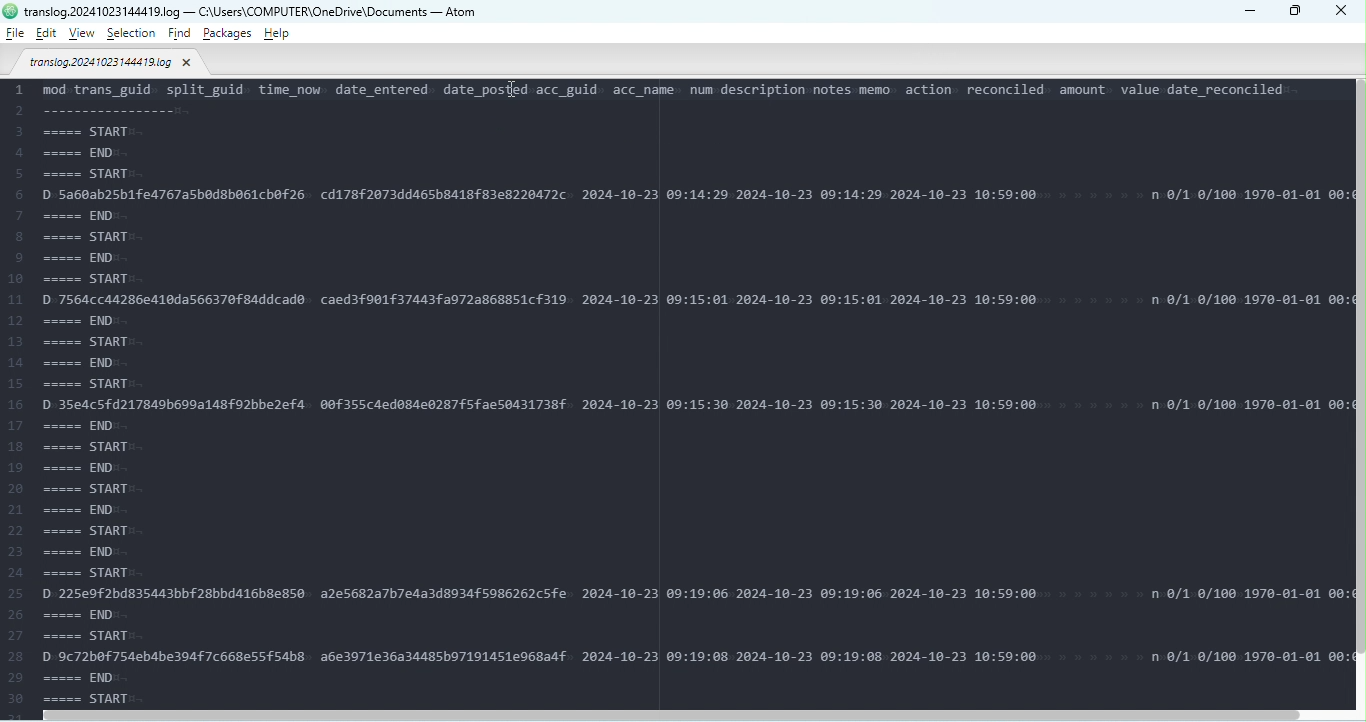 This screenshot has height=722, width=1366. What do you see at coordinates (15, 33) in the screenshot?
I see `File` at bounding box center [15, 33].